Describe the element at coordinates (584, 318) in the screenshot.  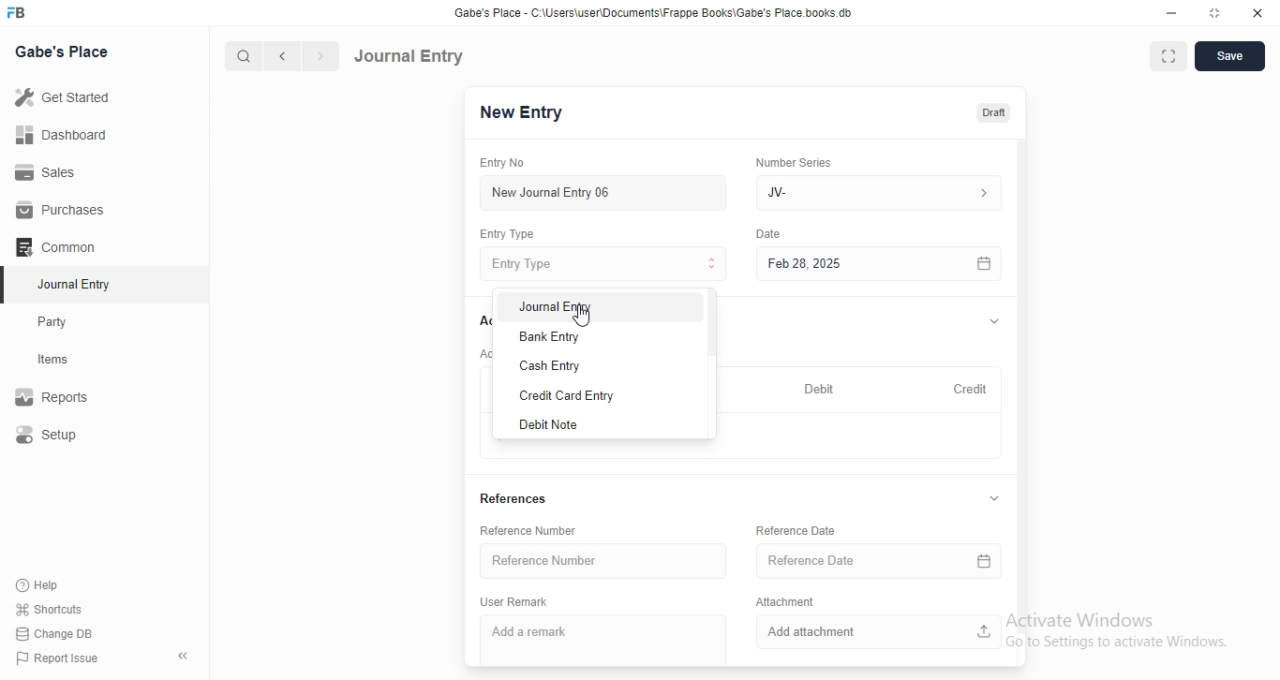
I see `cursor` at that location.